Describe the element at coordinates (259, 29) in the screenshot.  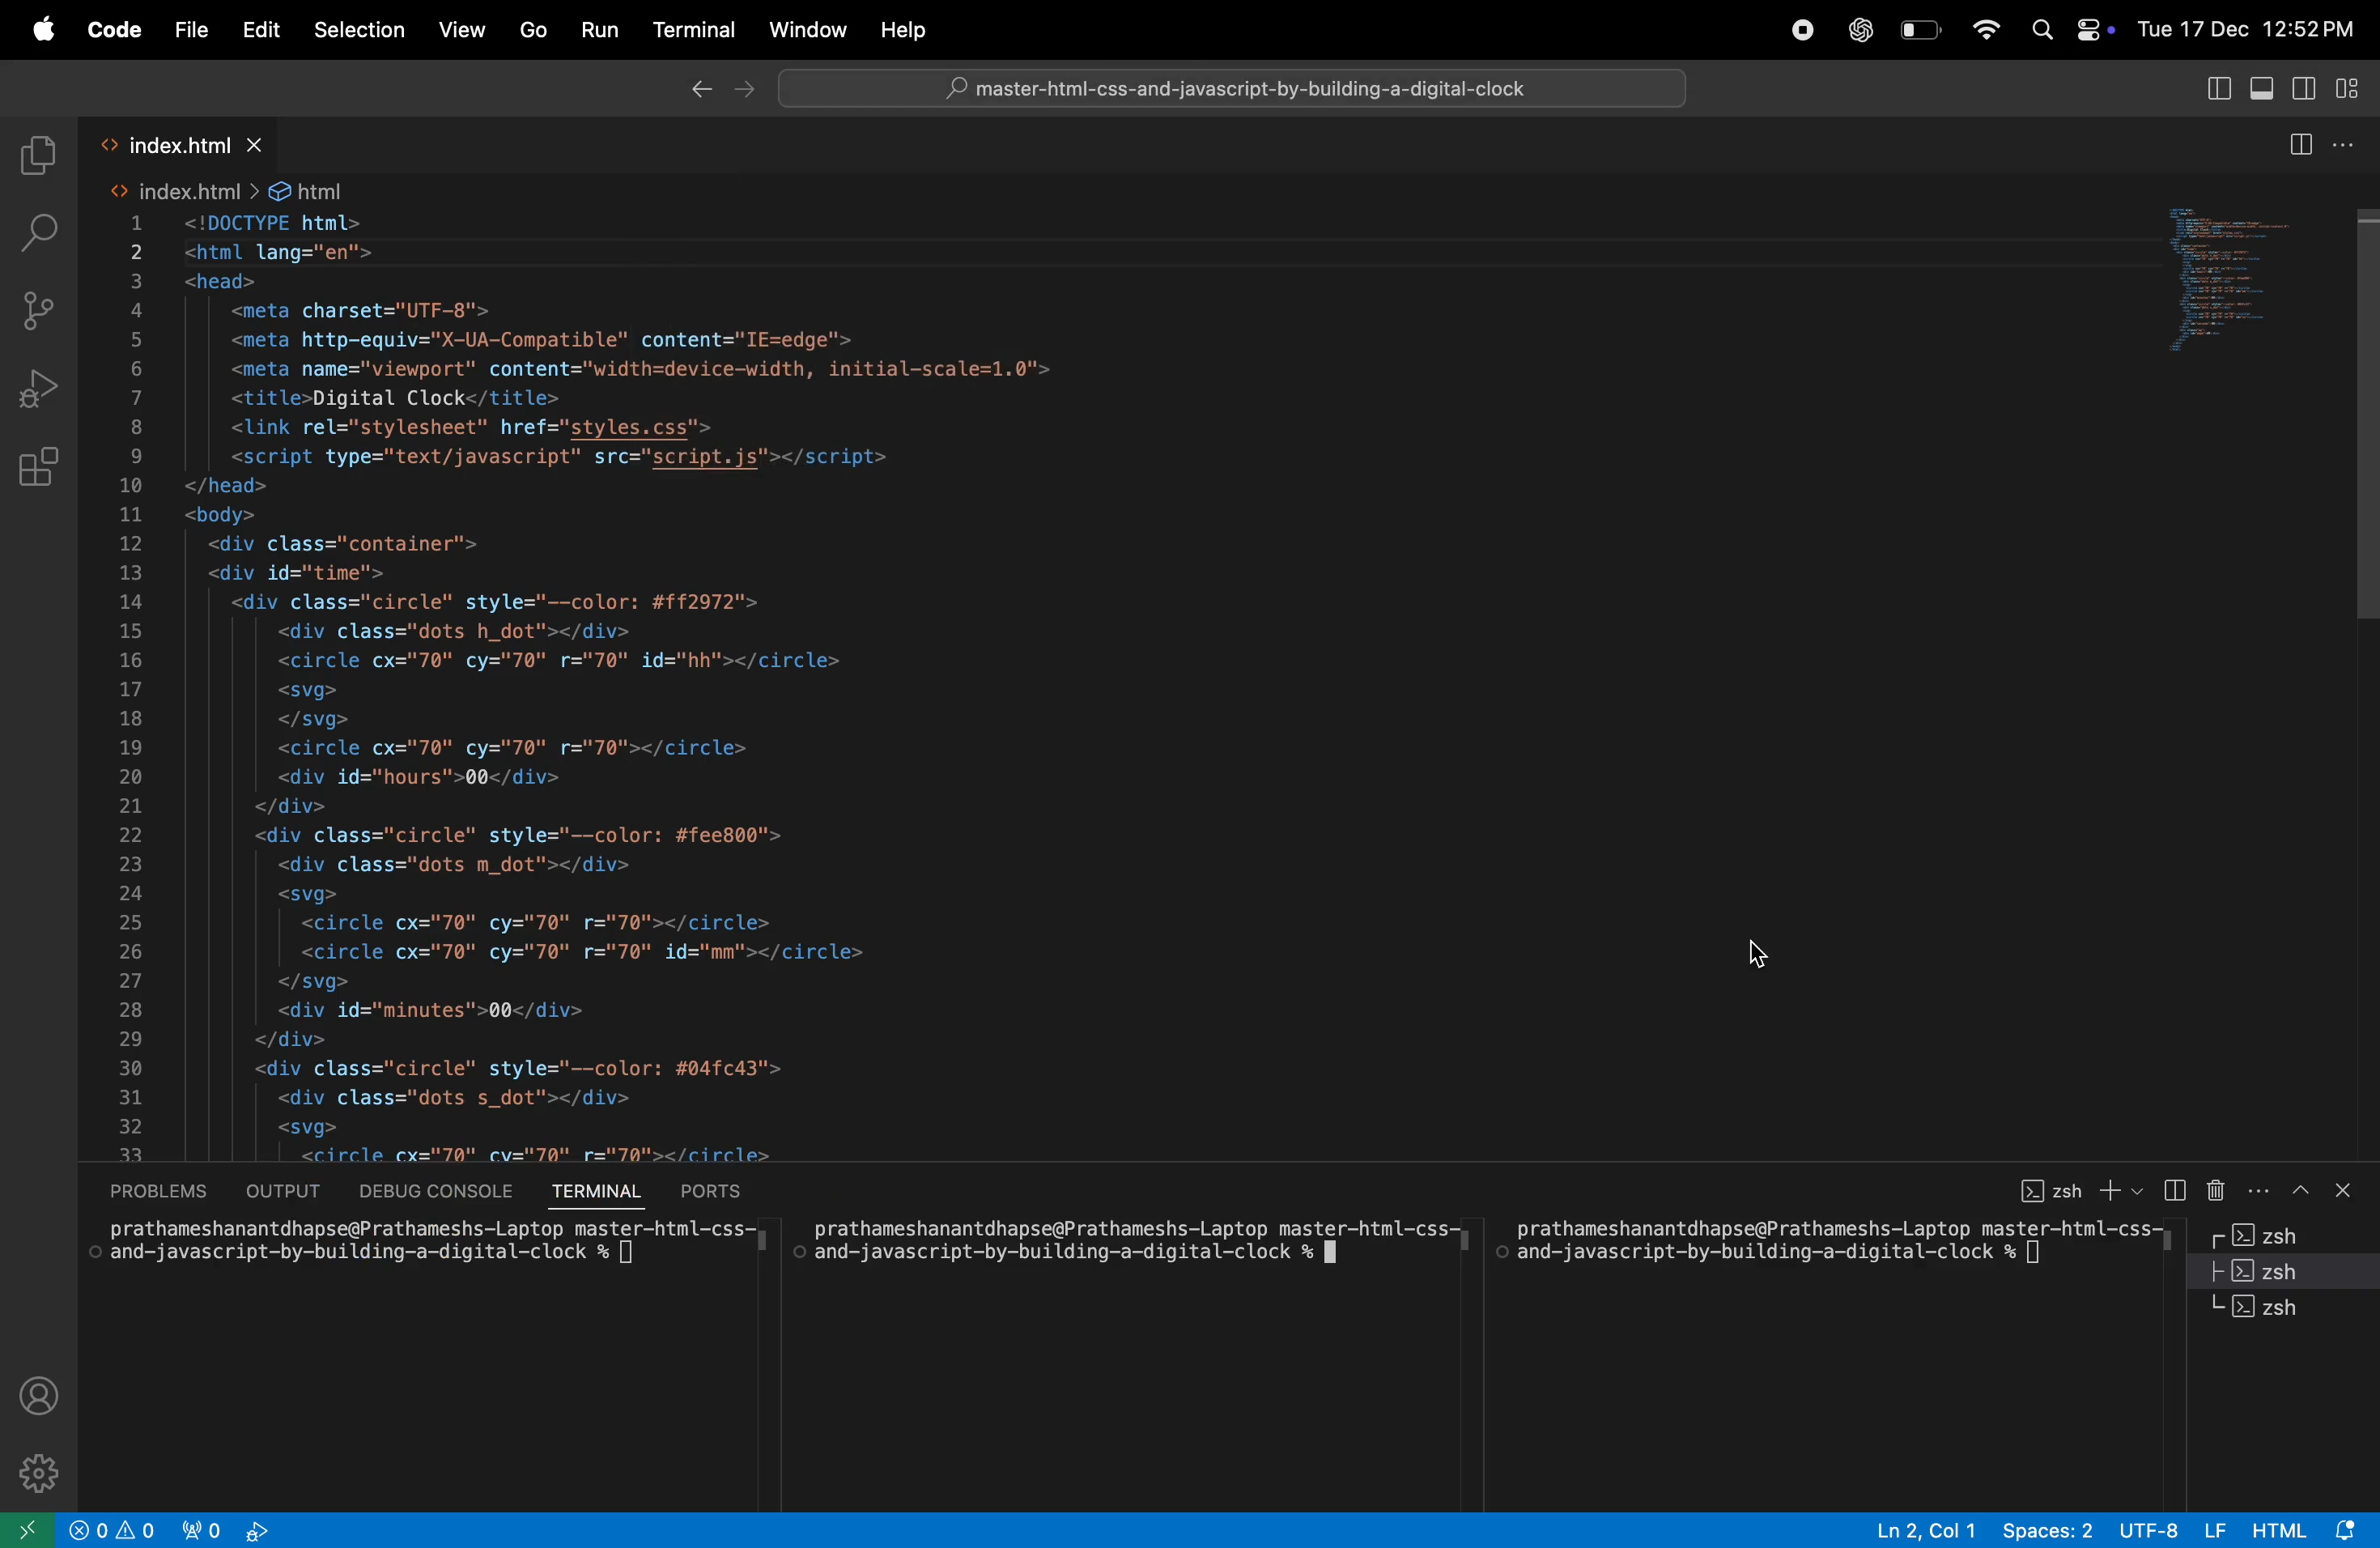
I see `Edit` at that location.